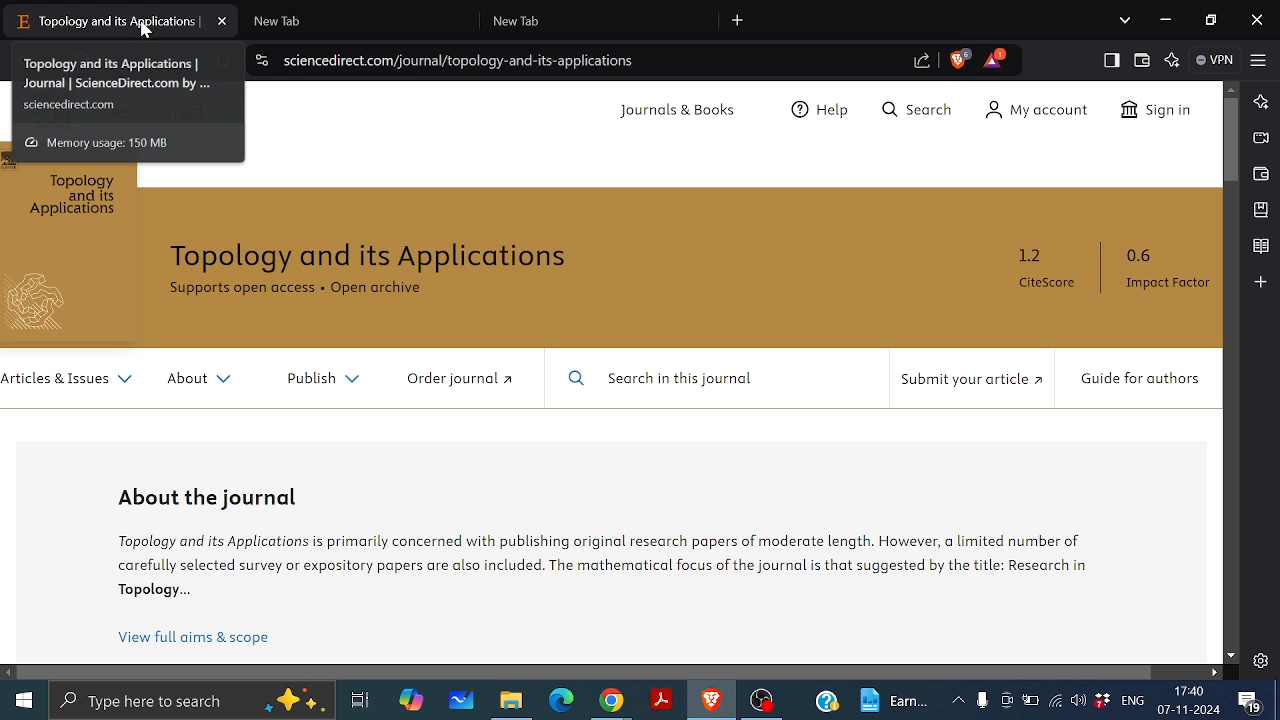 The image size is (1280, 720). What do you see at coordinates (960, 59) in the screenshot?
I see `Brave shield` at bounding box center [960, 59].